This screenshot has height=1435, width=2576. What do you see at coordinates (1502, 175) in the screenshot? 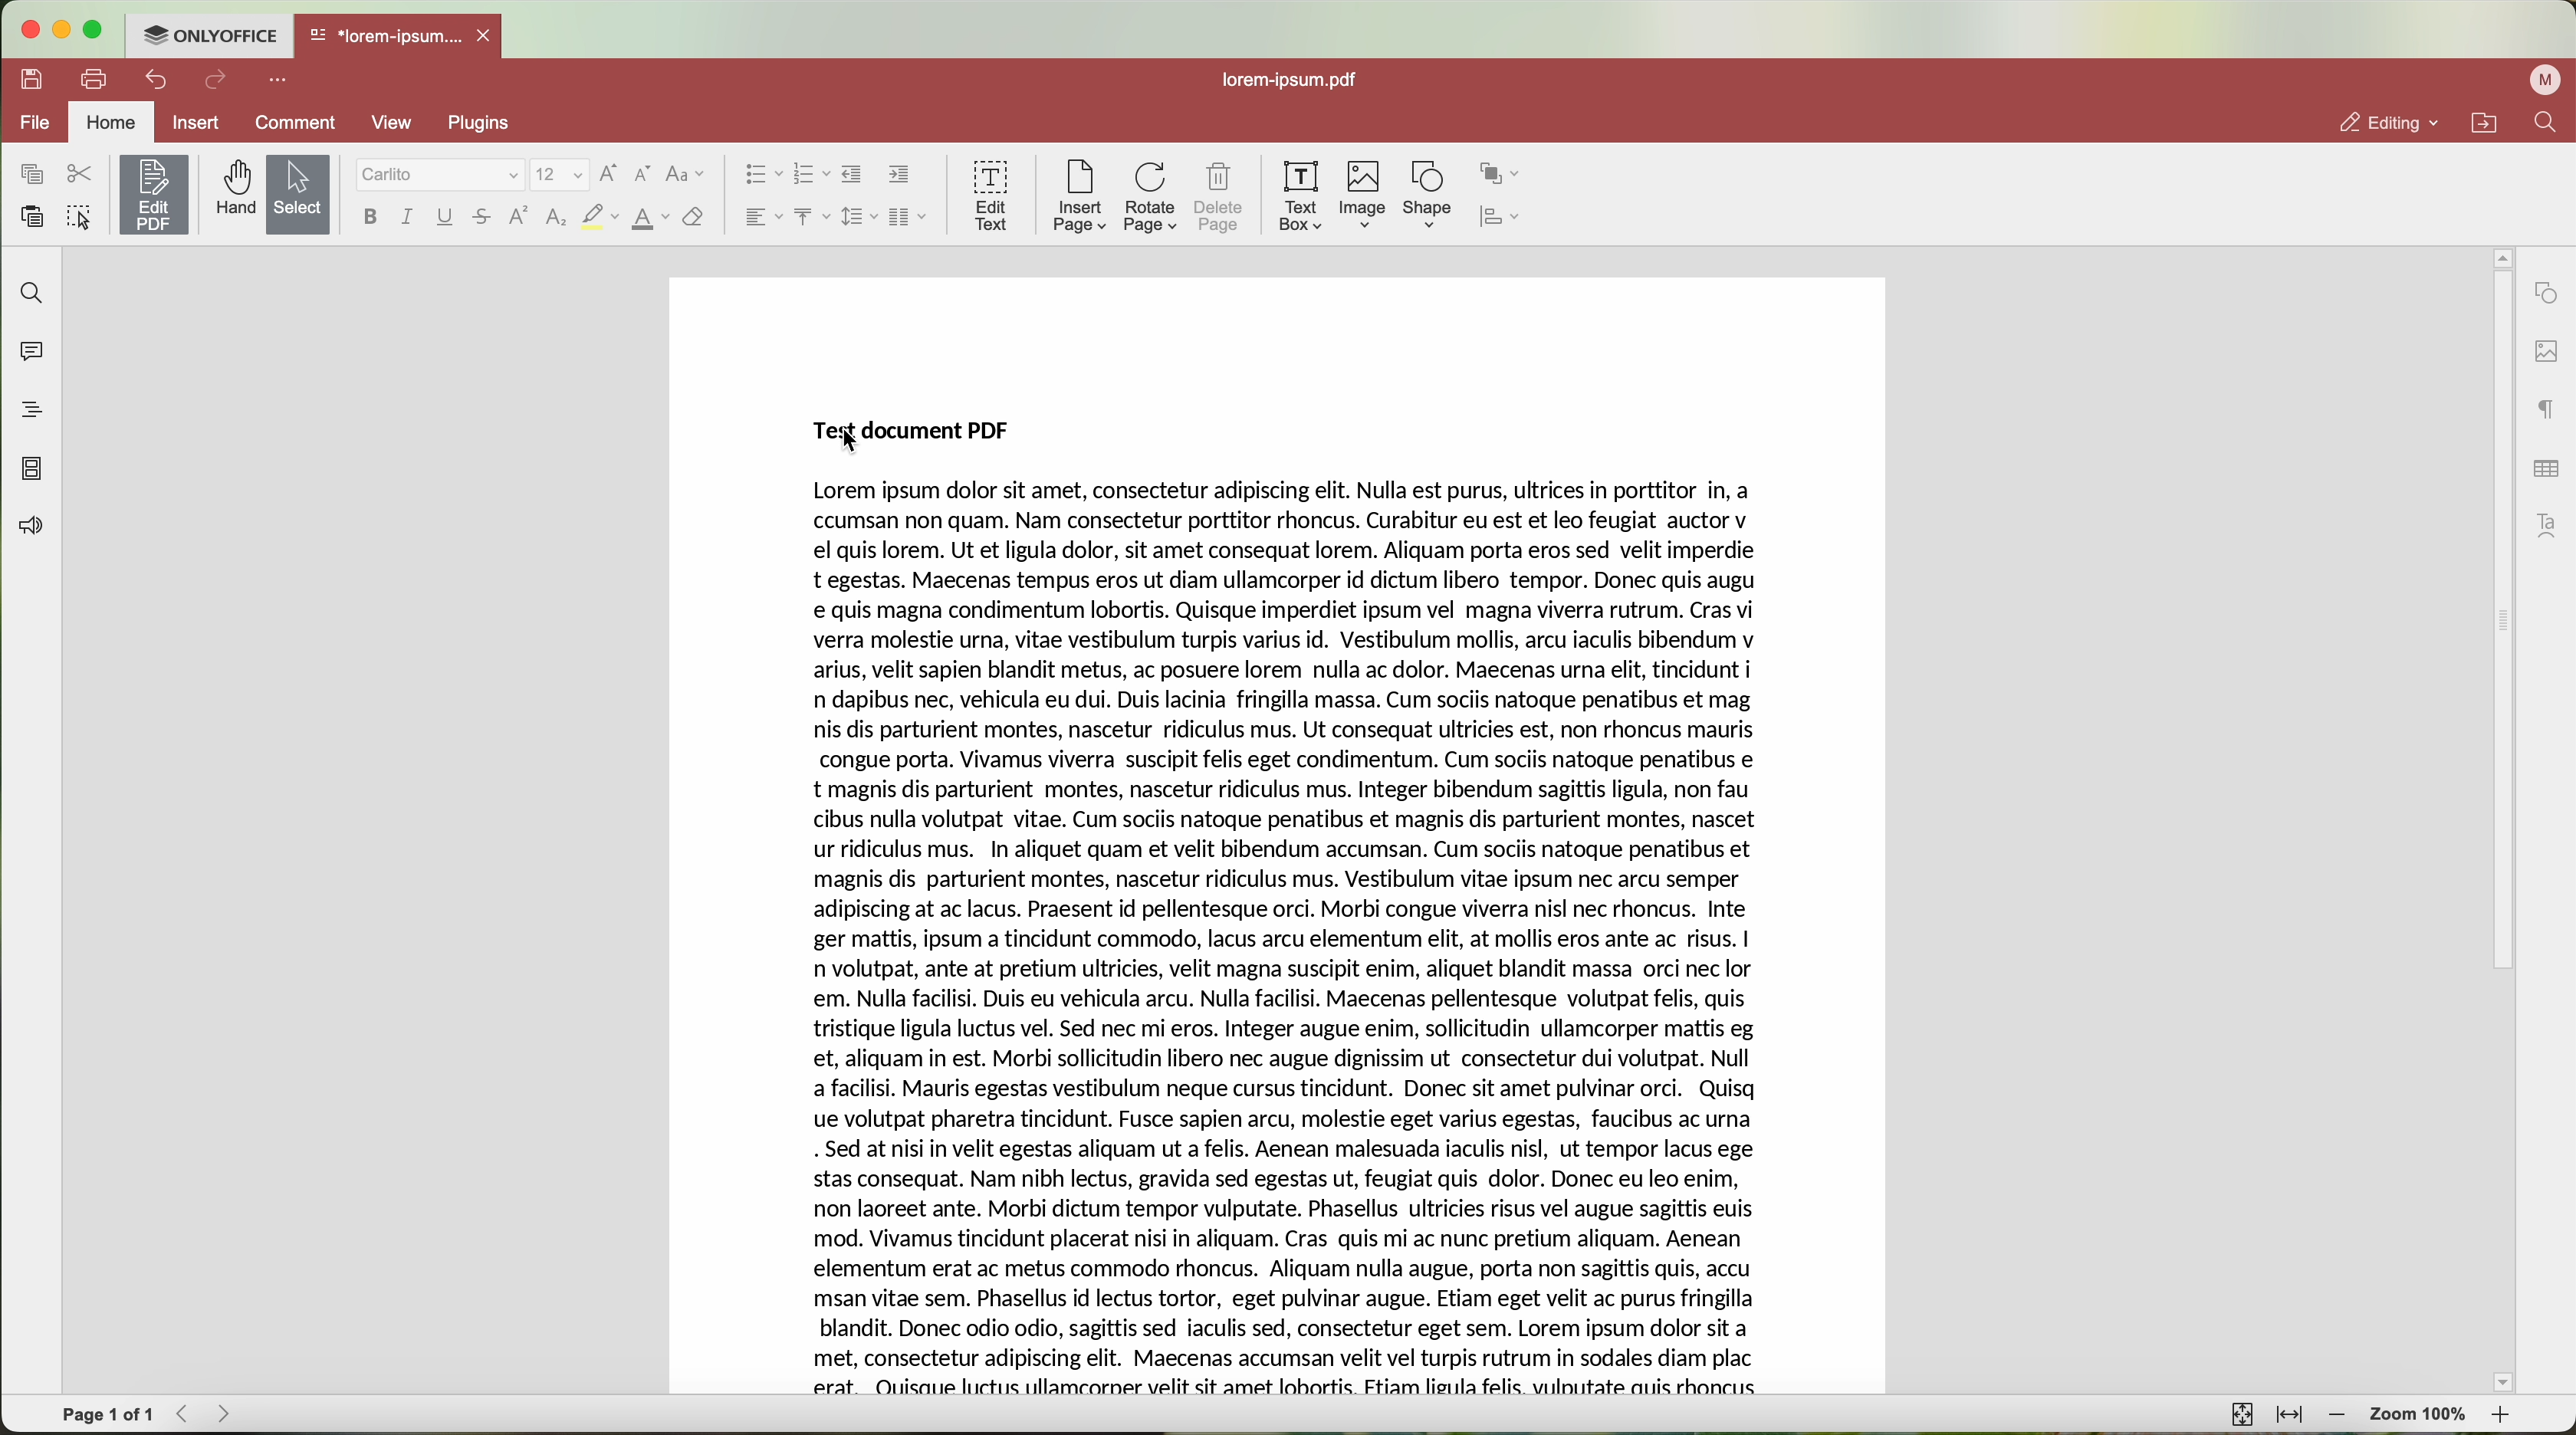
I see `arrange shape` at bounding box center [1502, 175].